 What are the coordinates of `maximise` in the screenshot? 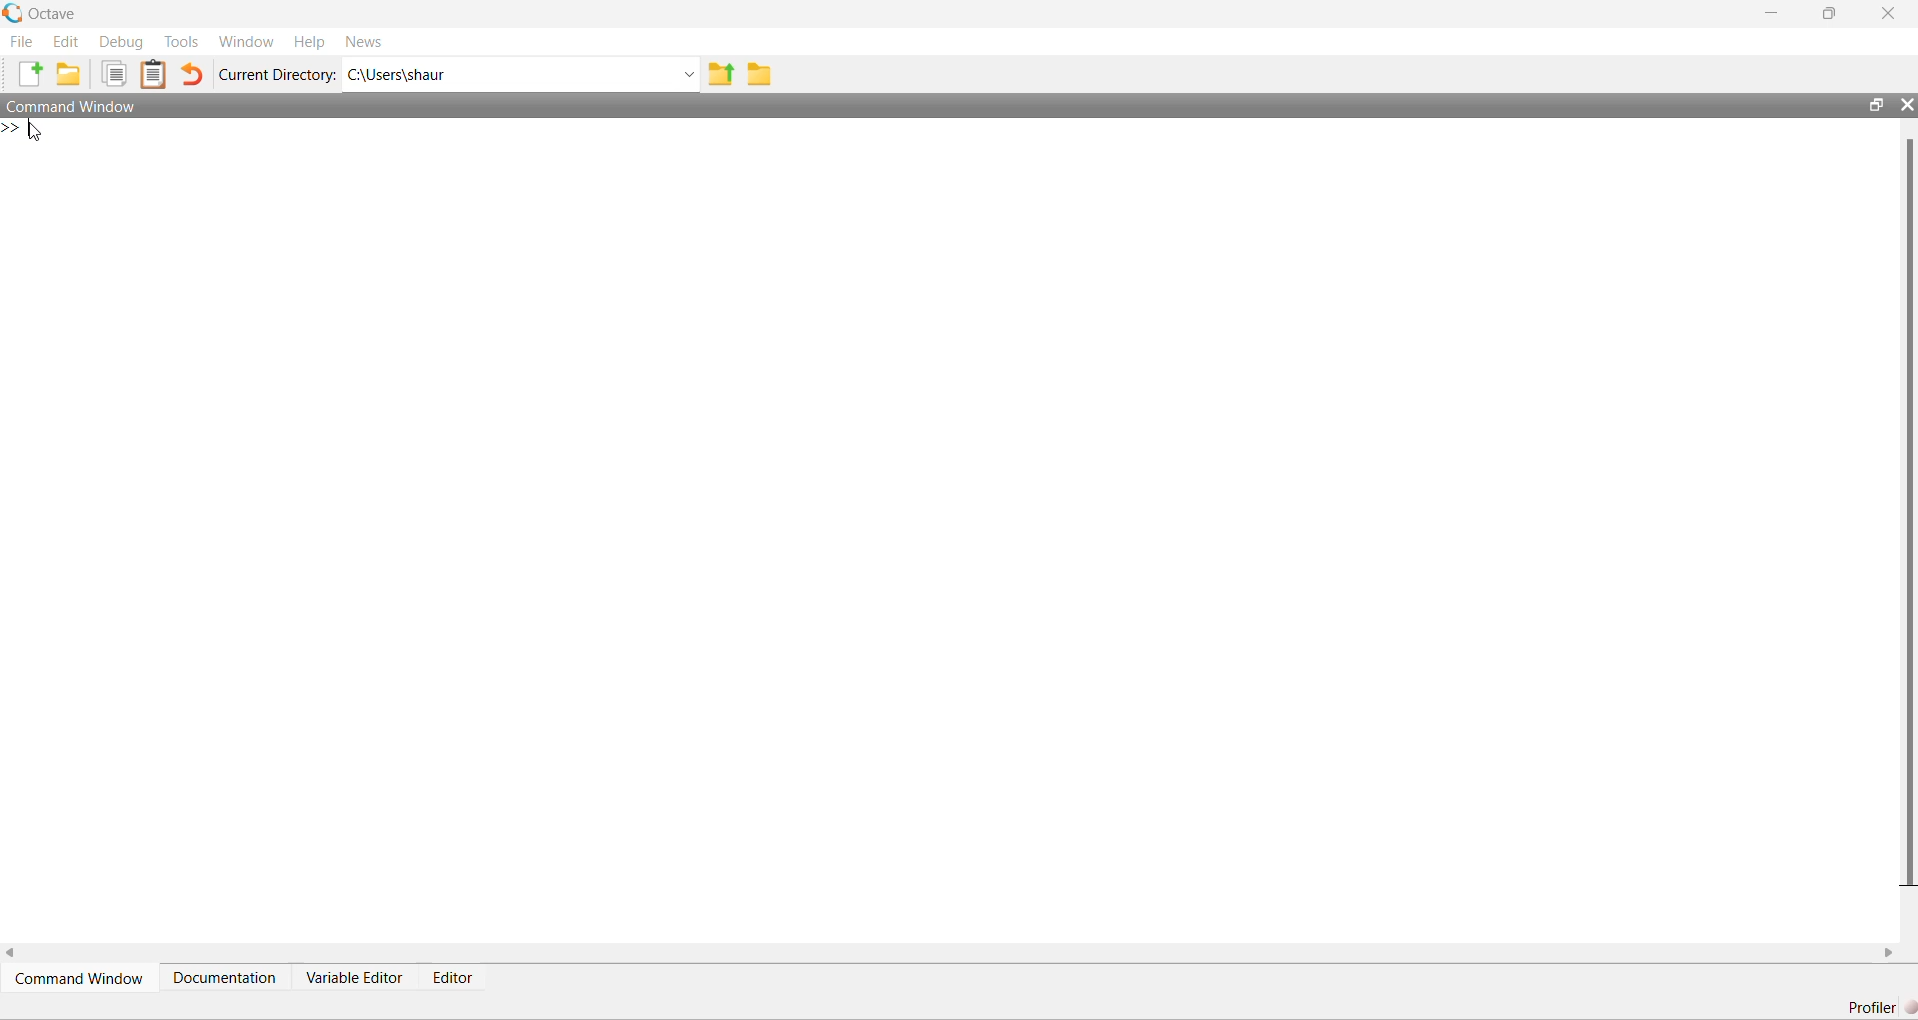 It's located at (1830, 11).